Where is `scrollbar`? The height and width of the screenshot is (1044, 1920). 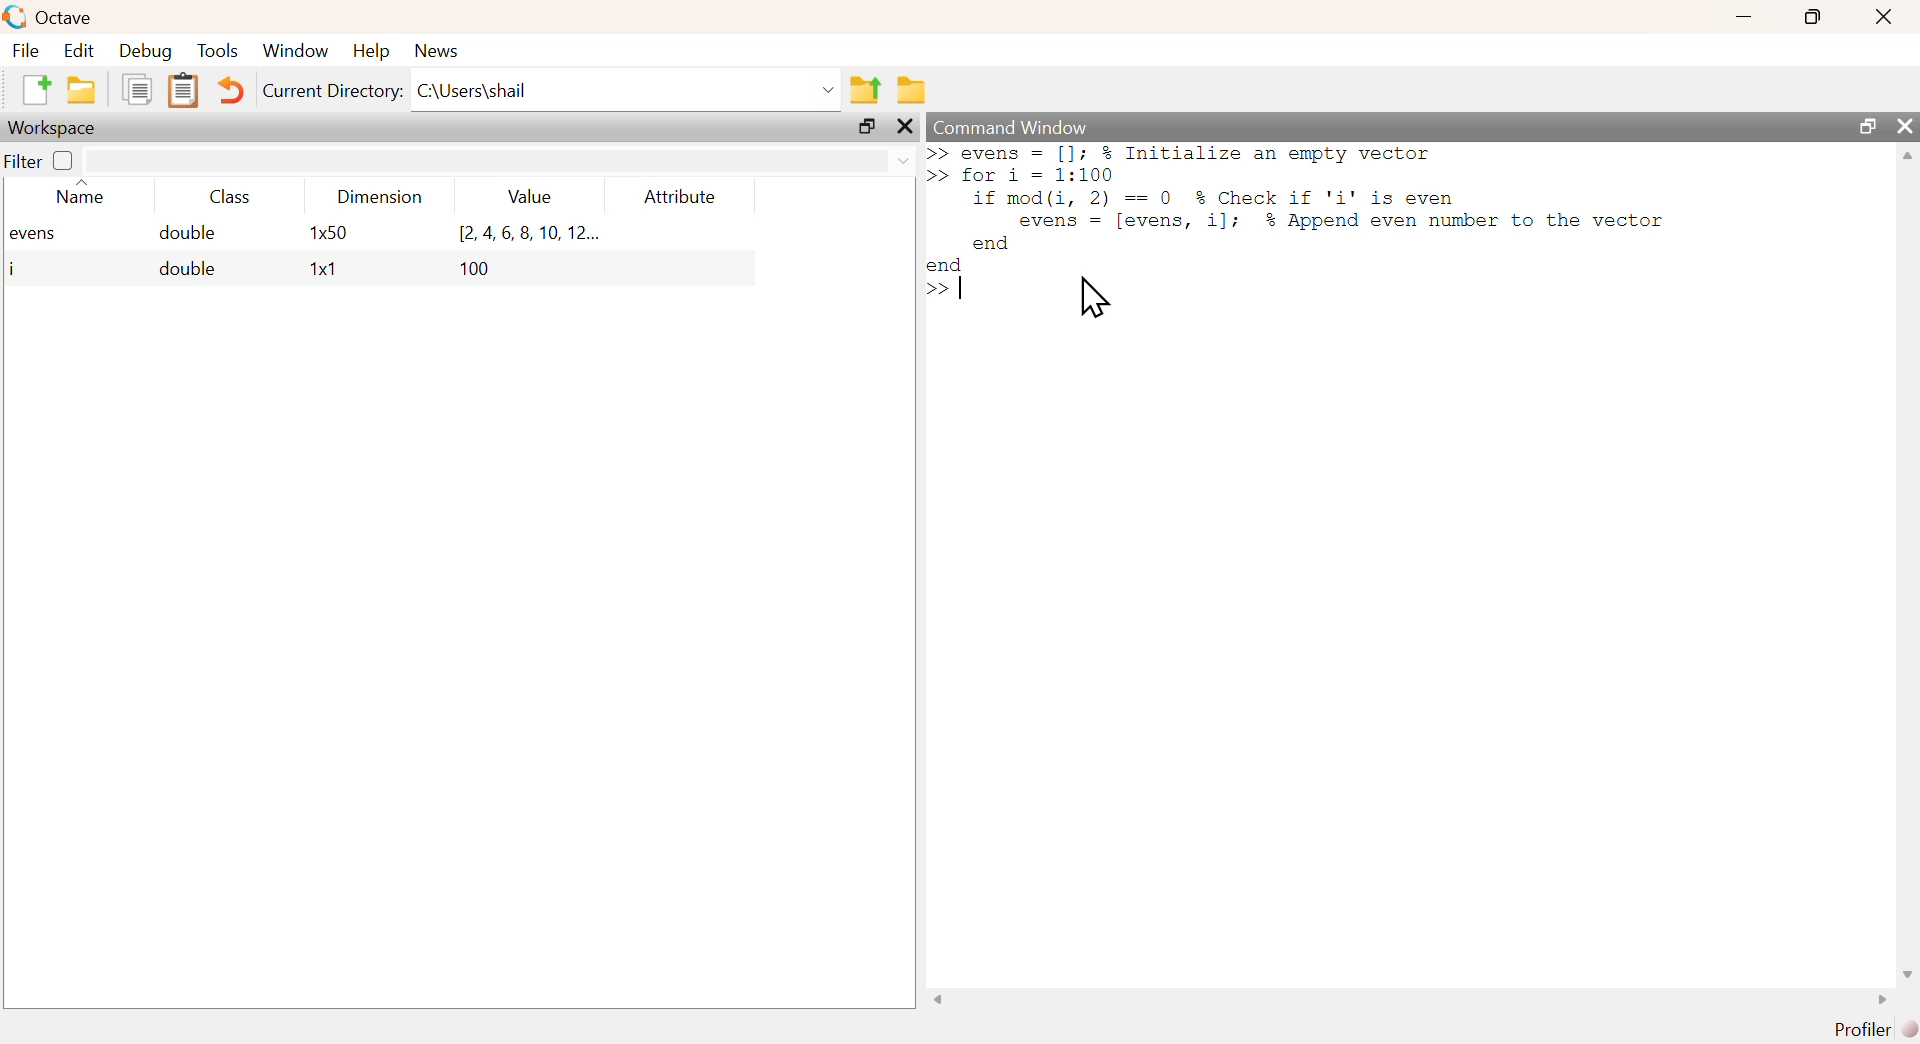
scrollbar is located at coordinates (1909, 568).